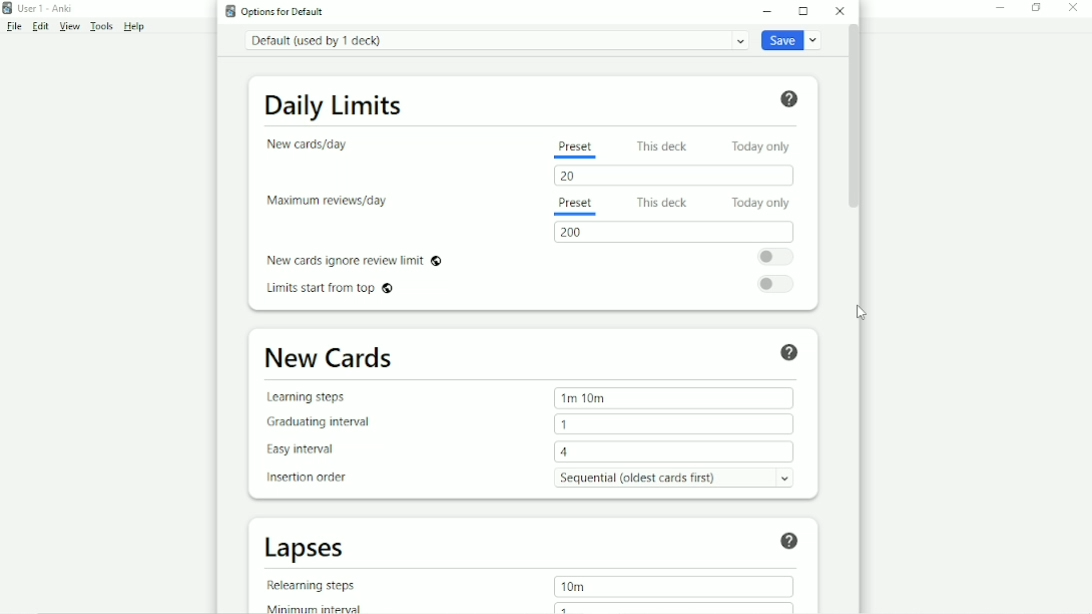 The height and width of the screenshot is (614, 1092). Describe the element at coordinates (770, 11) in the screenshot. I see `Minimize` at that location.